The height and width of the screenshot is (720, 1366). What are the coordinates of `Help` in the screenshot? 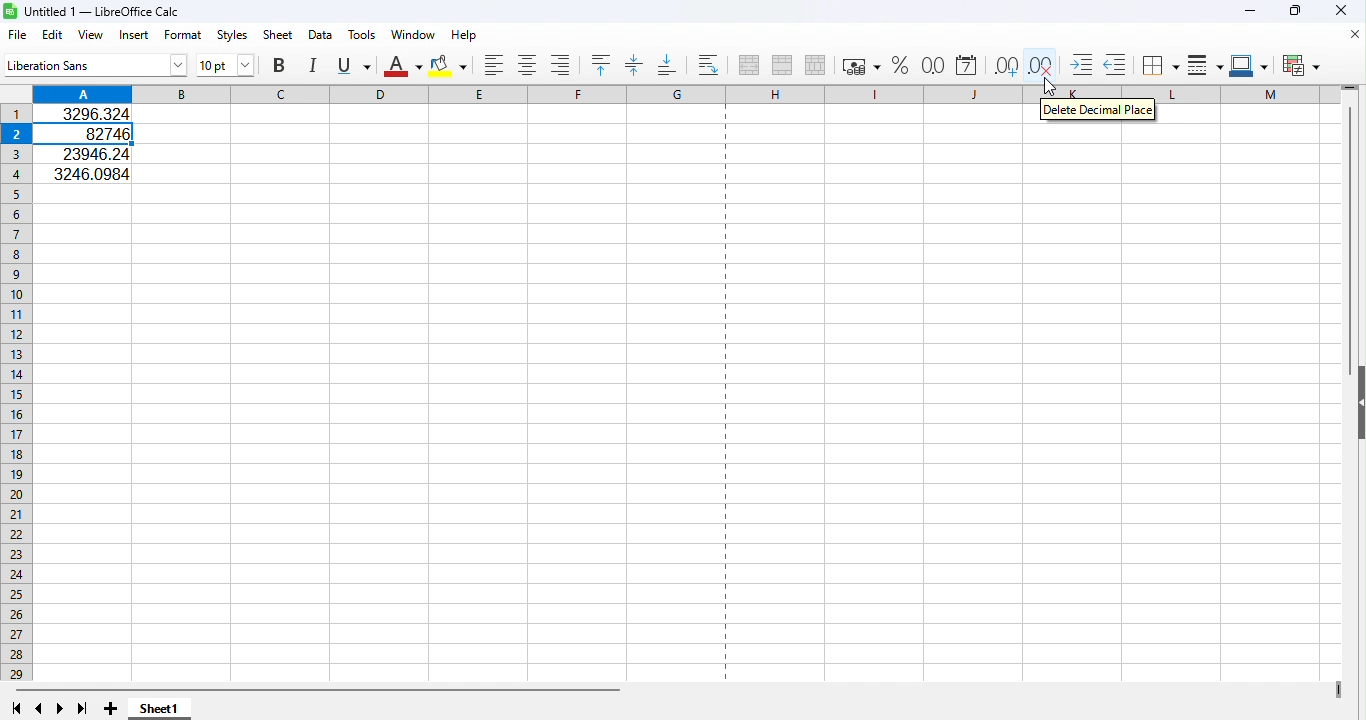 It's located at (465, 35).